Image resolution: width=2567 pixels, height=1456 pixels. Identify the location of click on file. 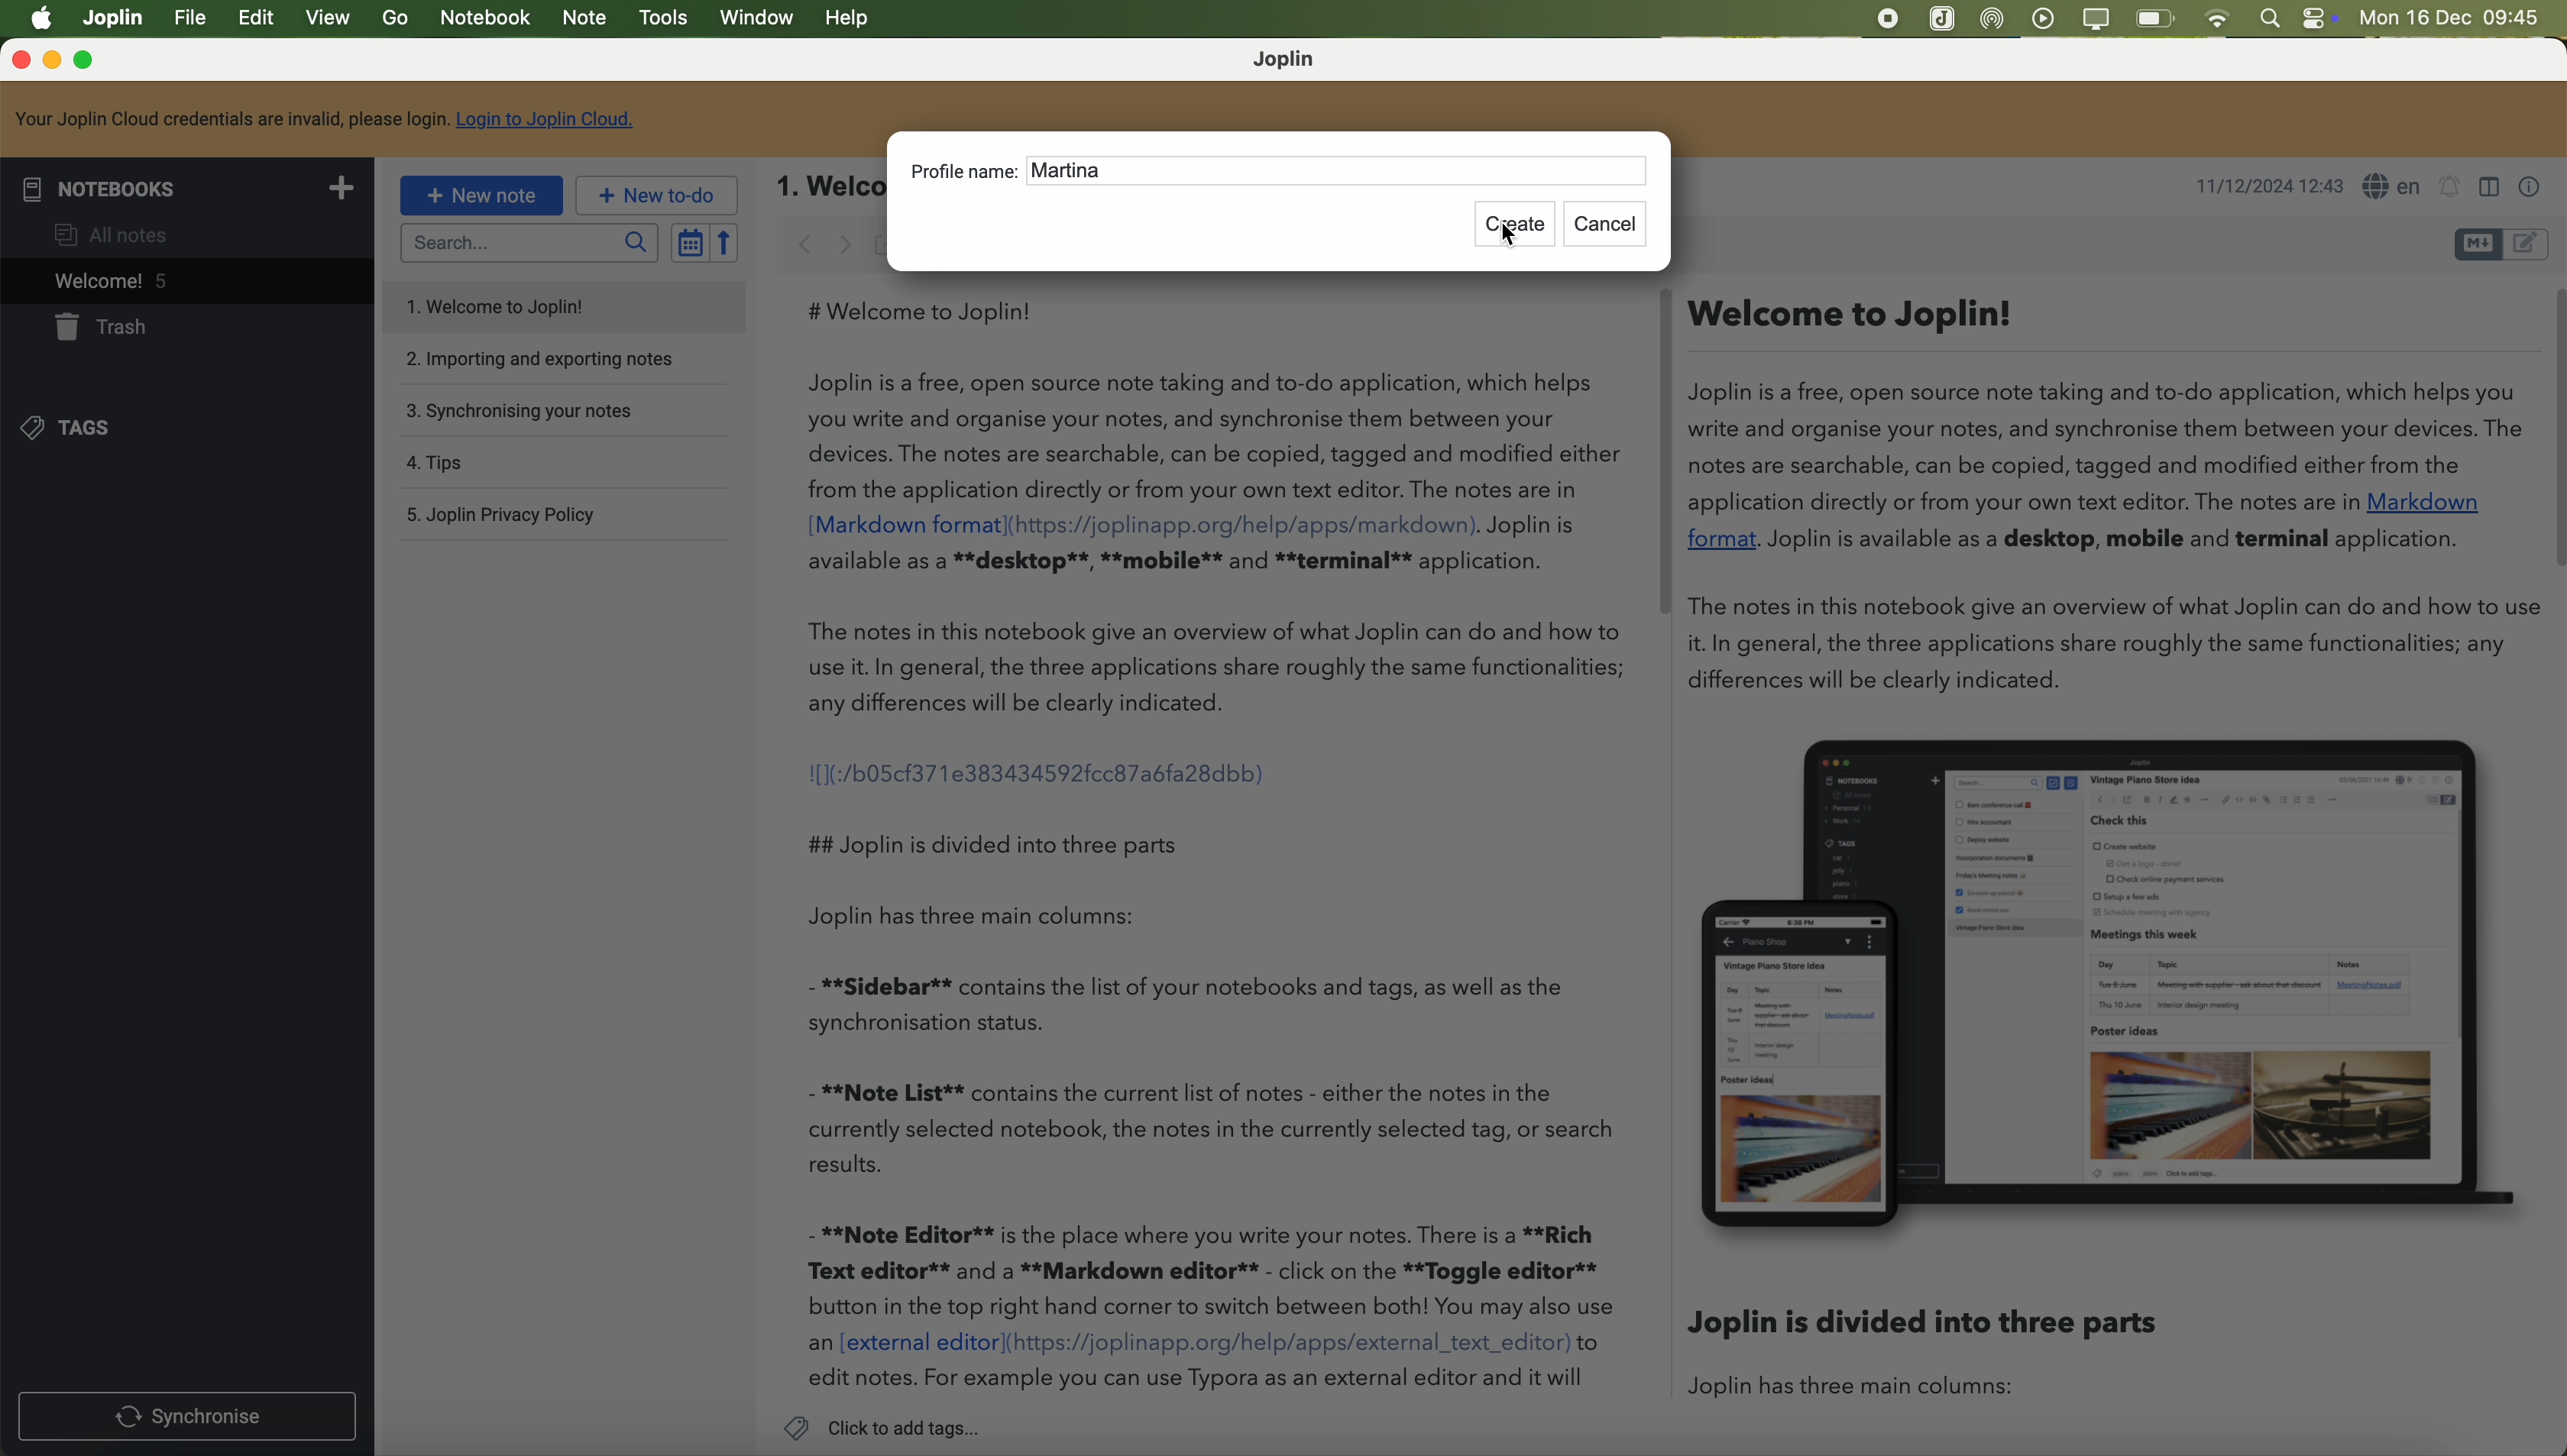
(192, 21).